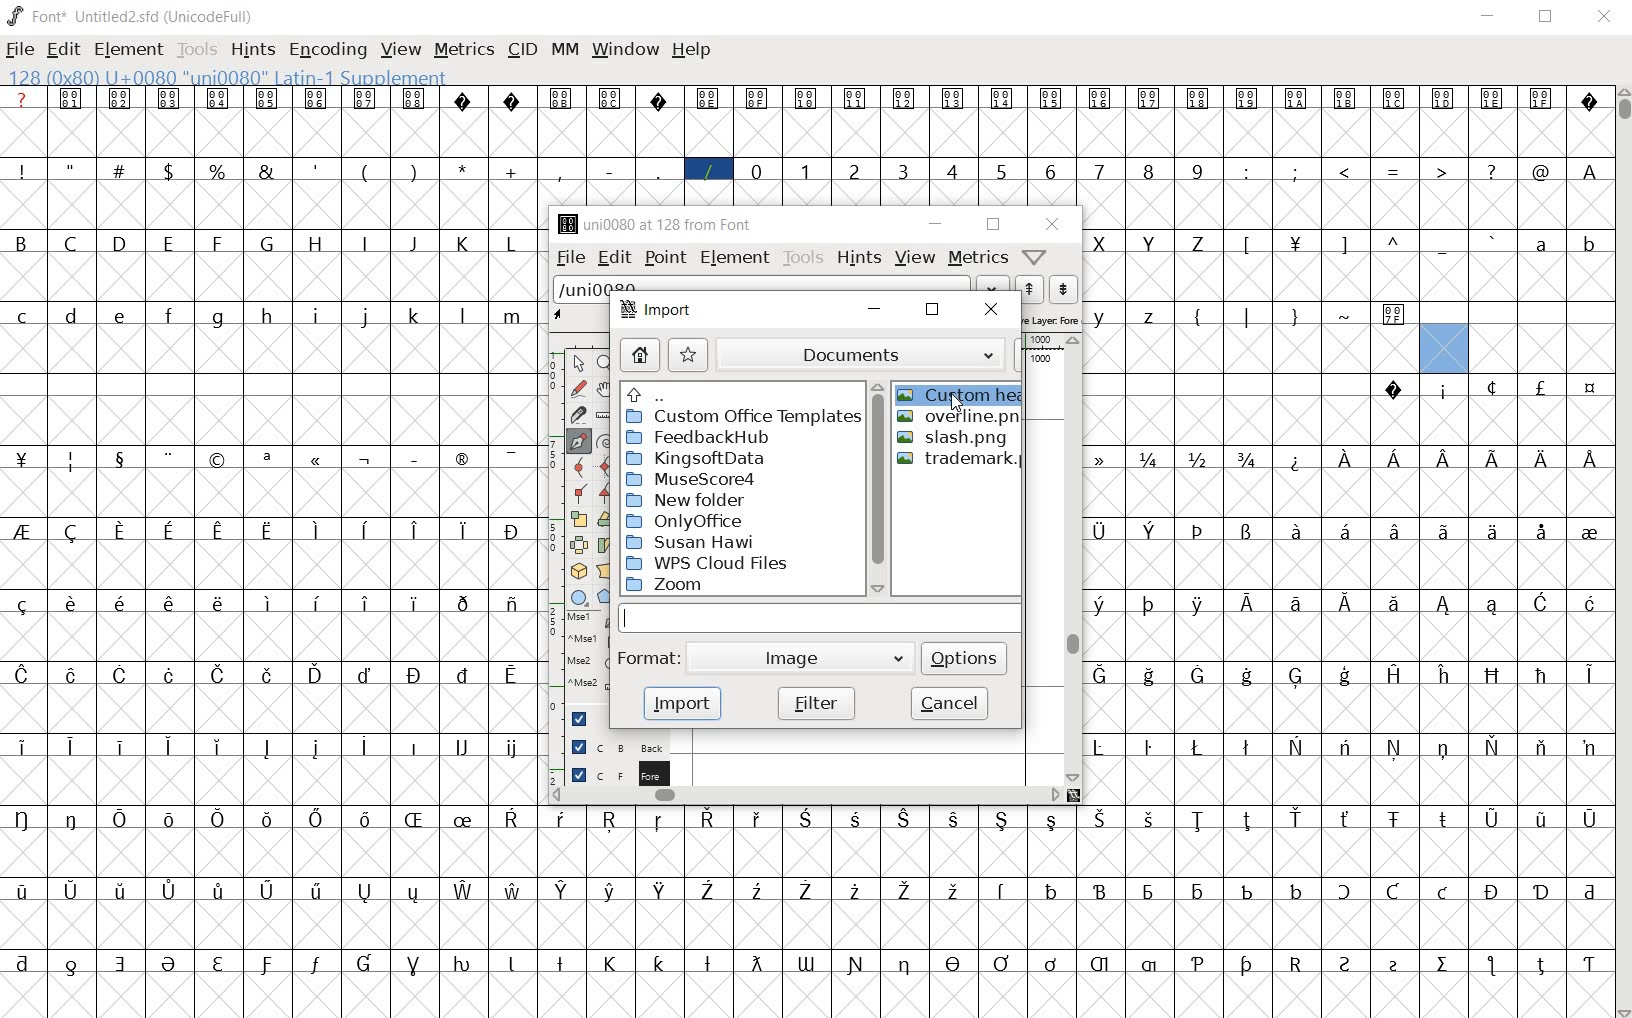  I want to click on glyph, so click(1394, 316).